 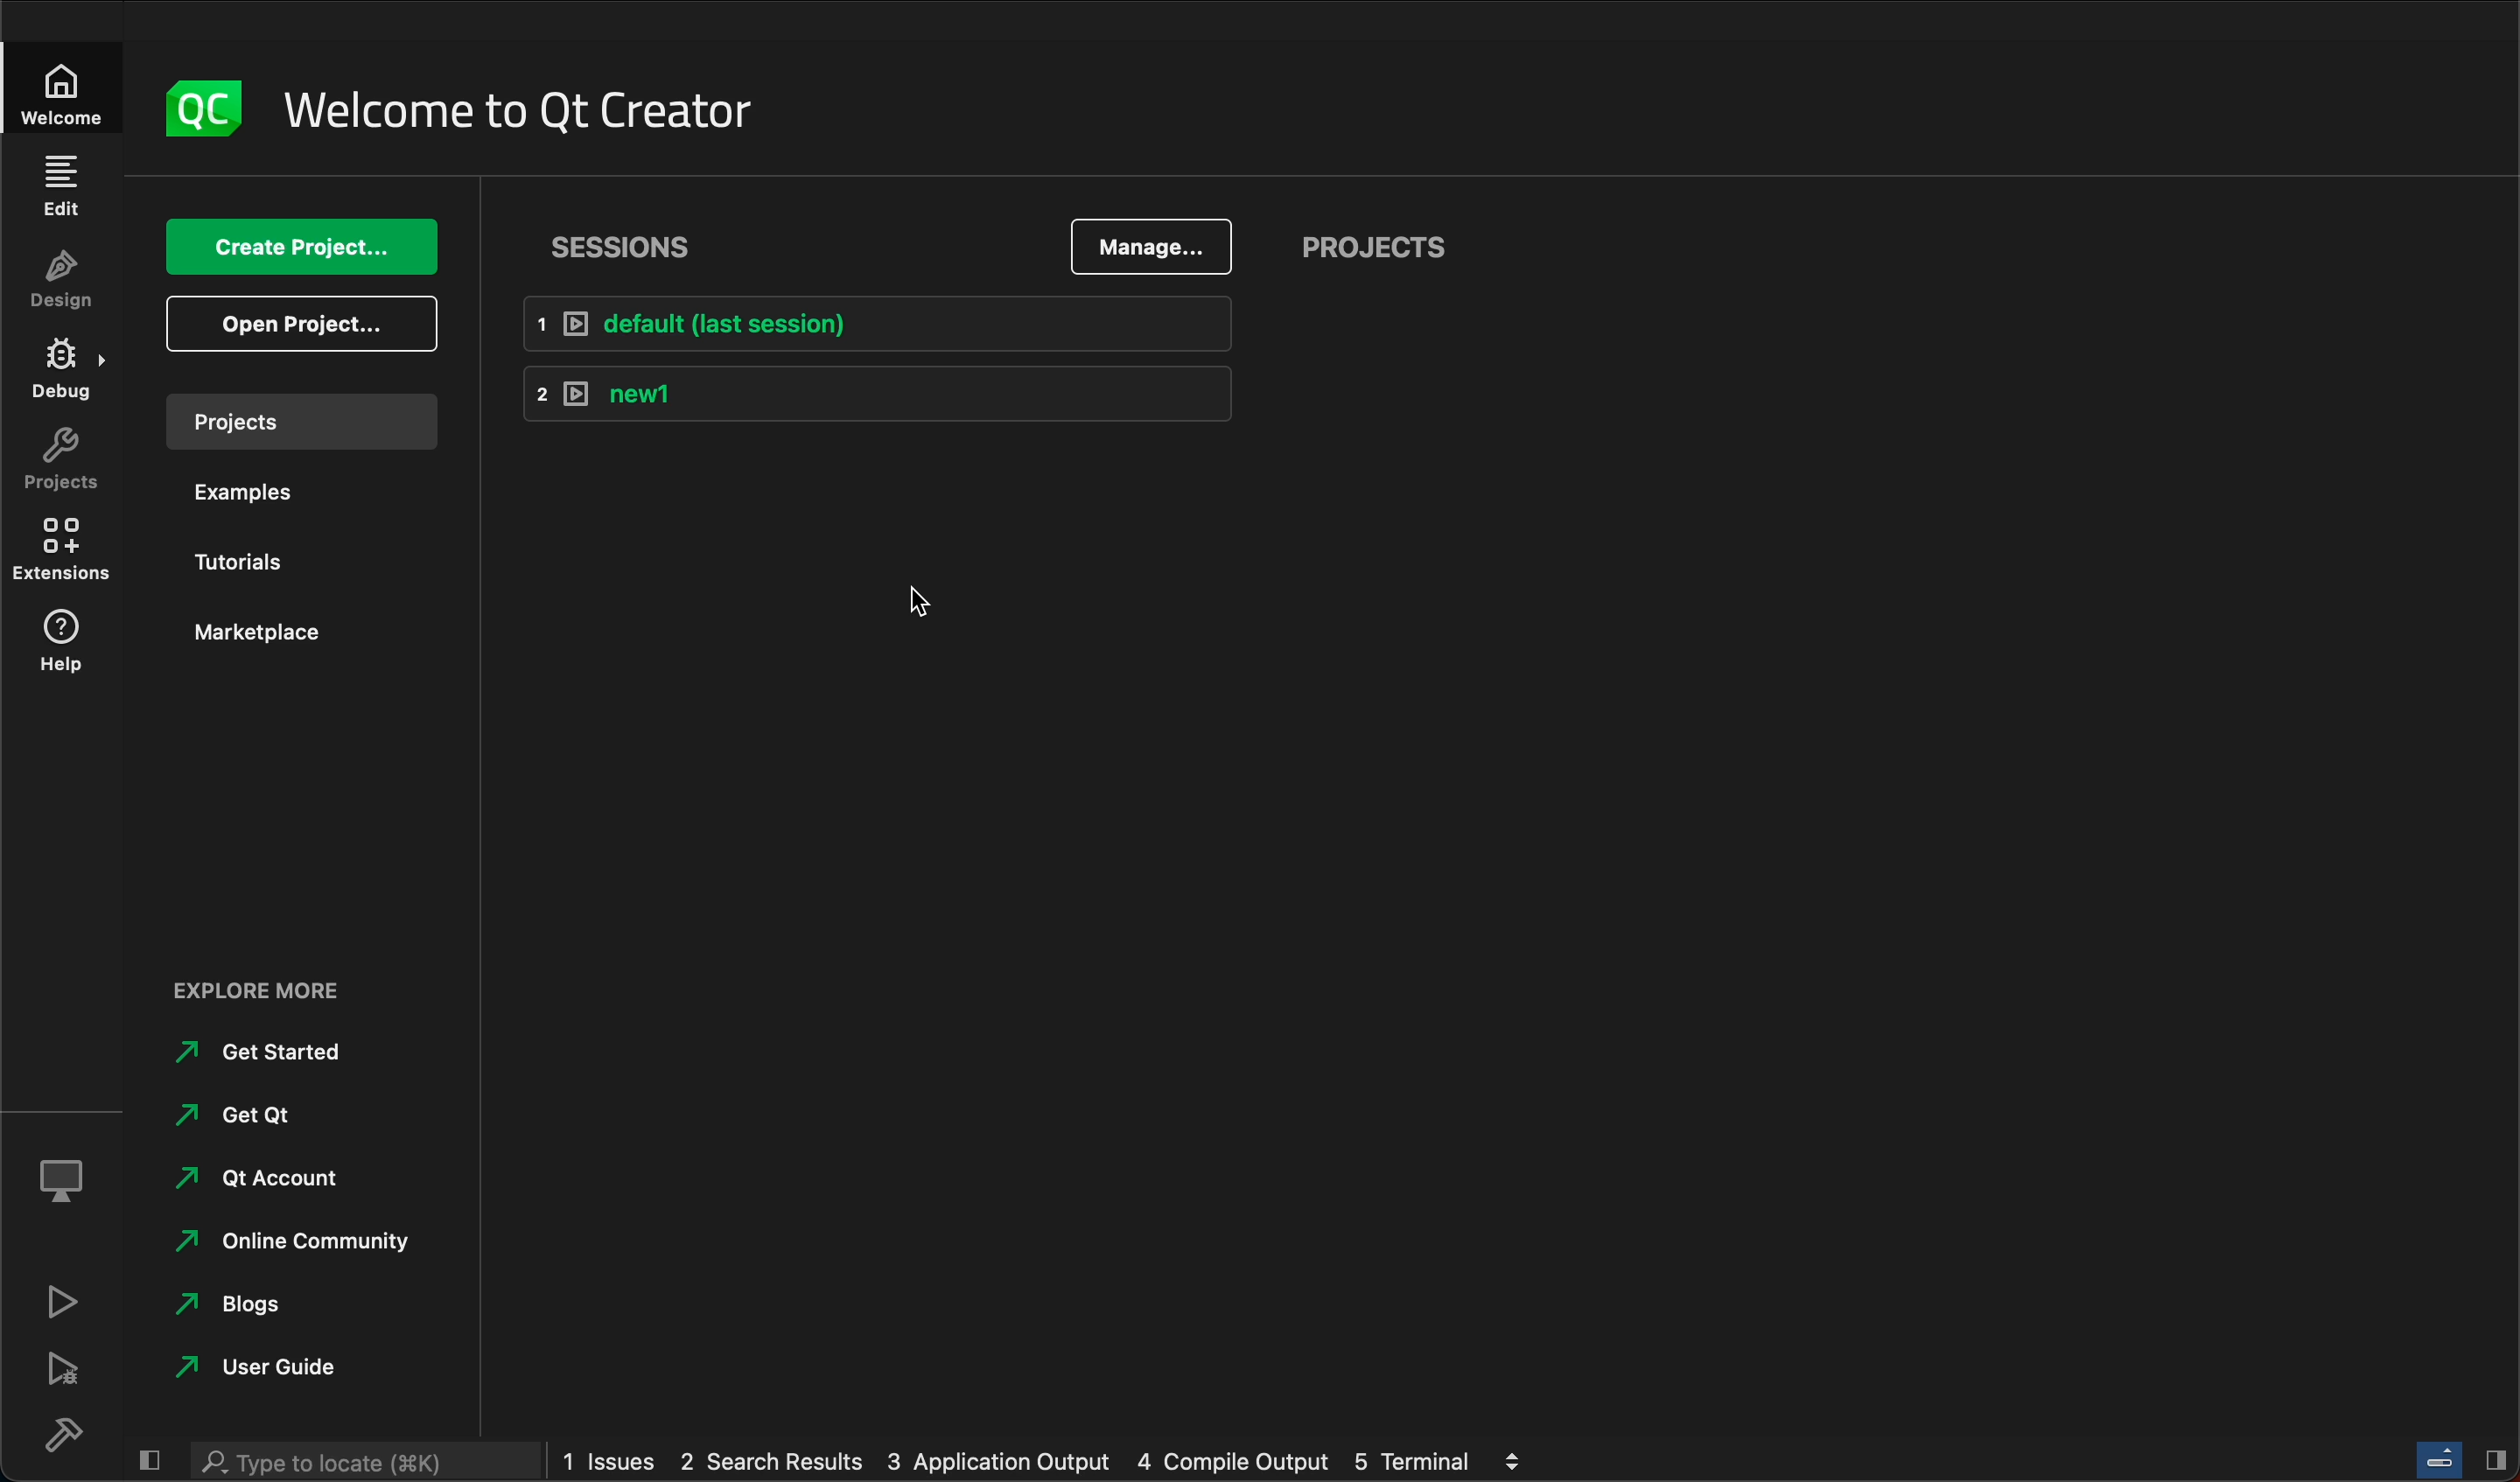 What do you see at coordinates (60, 282) in the screenshot?
I see `Design` at bounding box center [60, 282].